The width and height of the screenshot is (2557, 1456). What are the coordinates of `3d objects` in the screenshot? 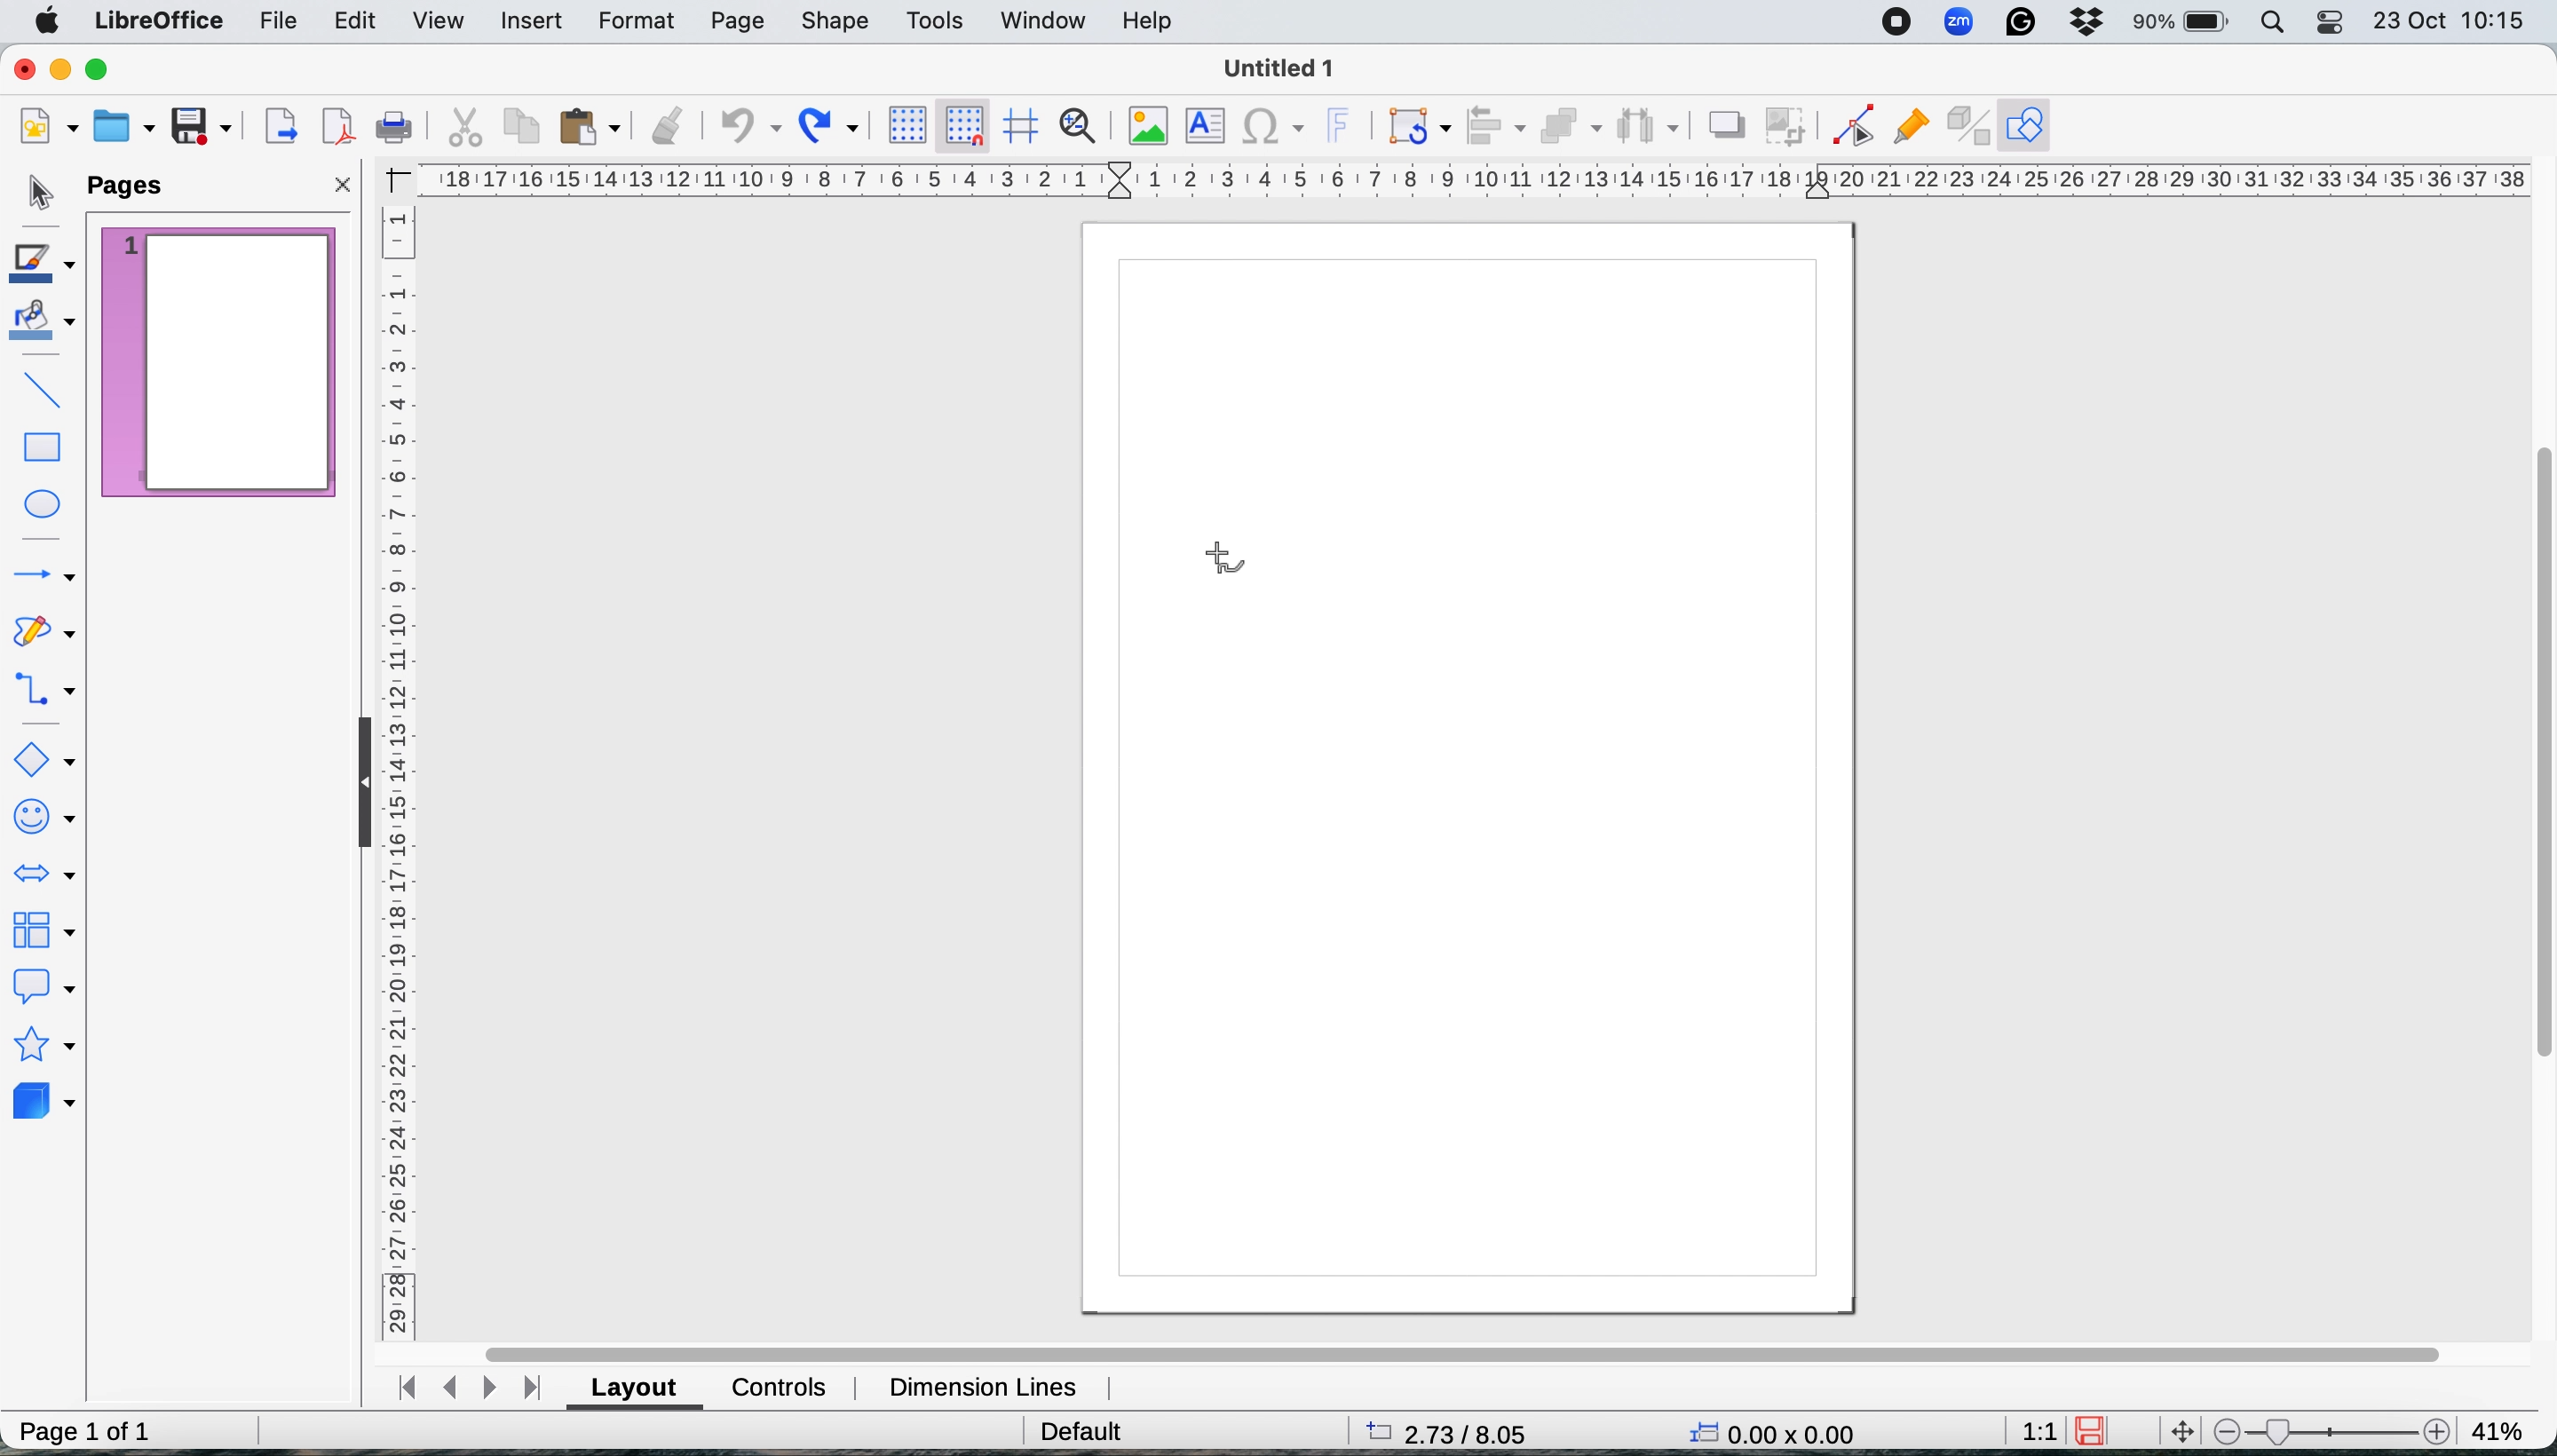 It's located at (45, 1106).